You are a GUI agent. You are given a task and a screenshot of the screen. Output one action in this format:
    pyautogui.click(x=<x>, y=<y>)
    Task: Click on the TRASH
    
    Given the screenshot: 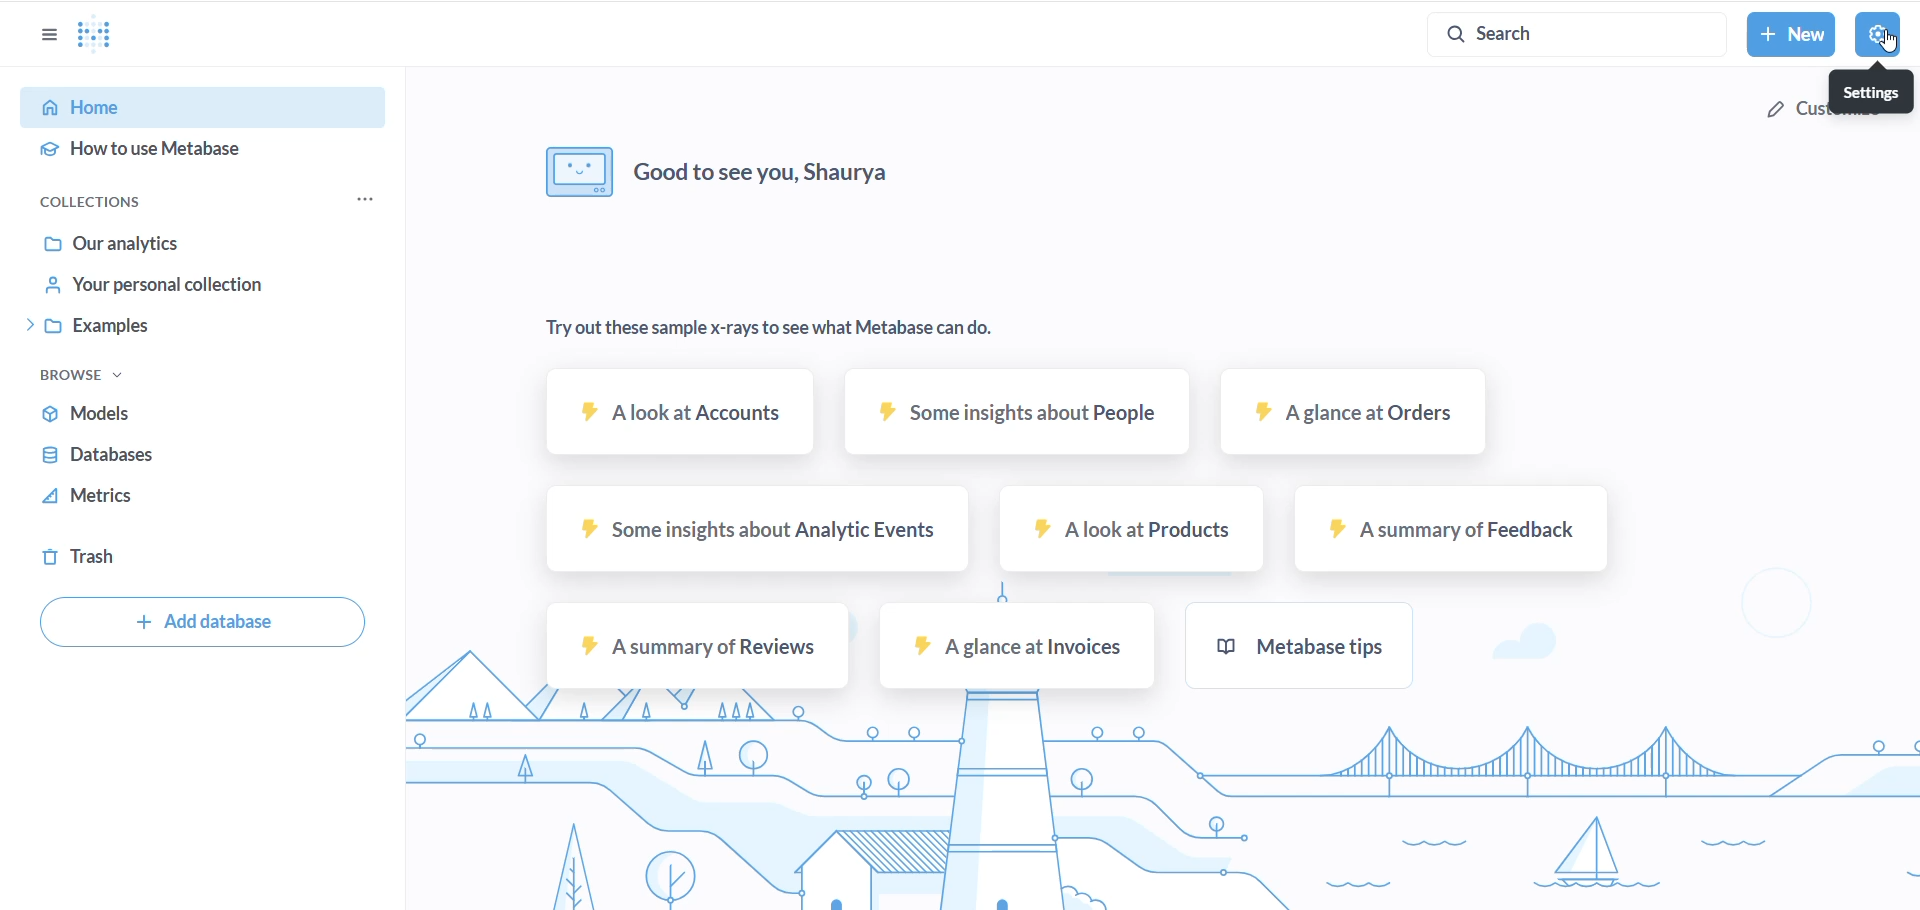 What is the action you would take?
    pyautogui.click(x=83, y=558)
    